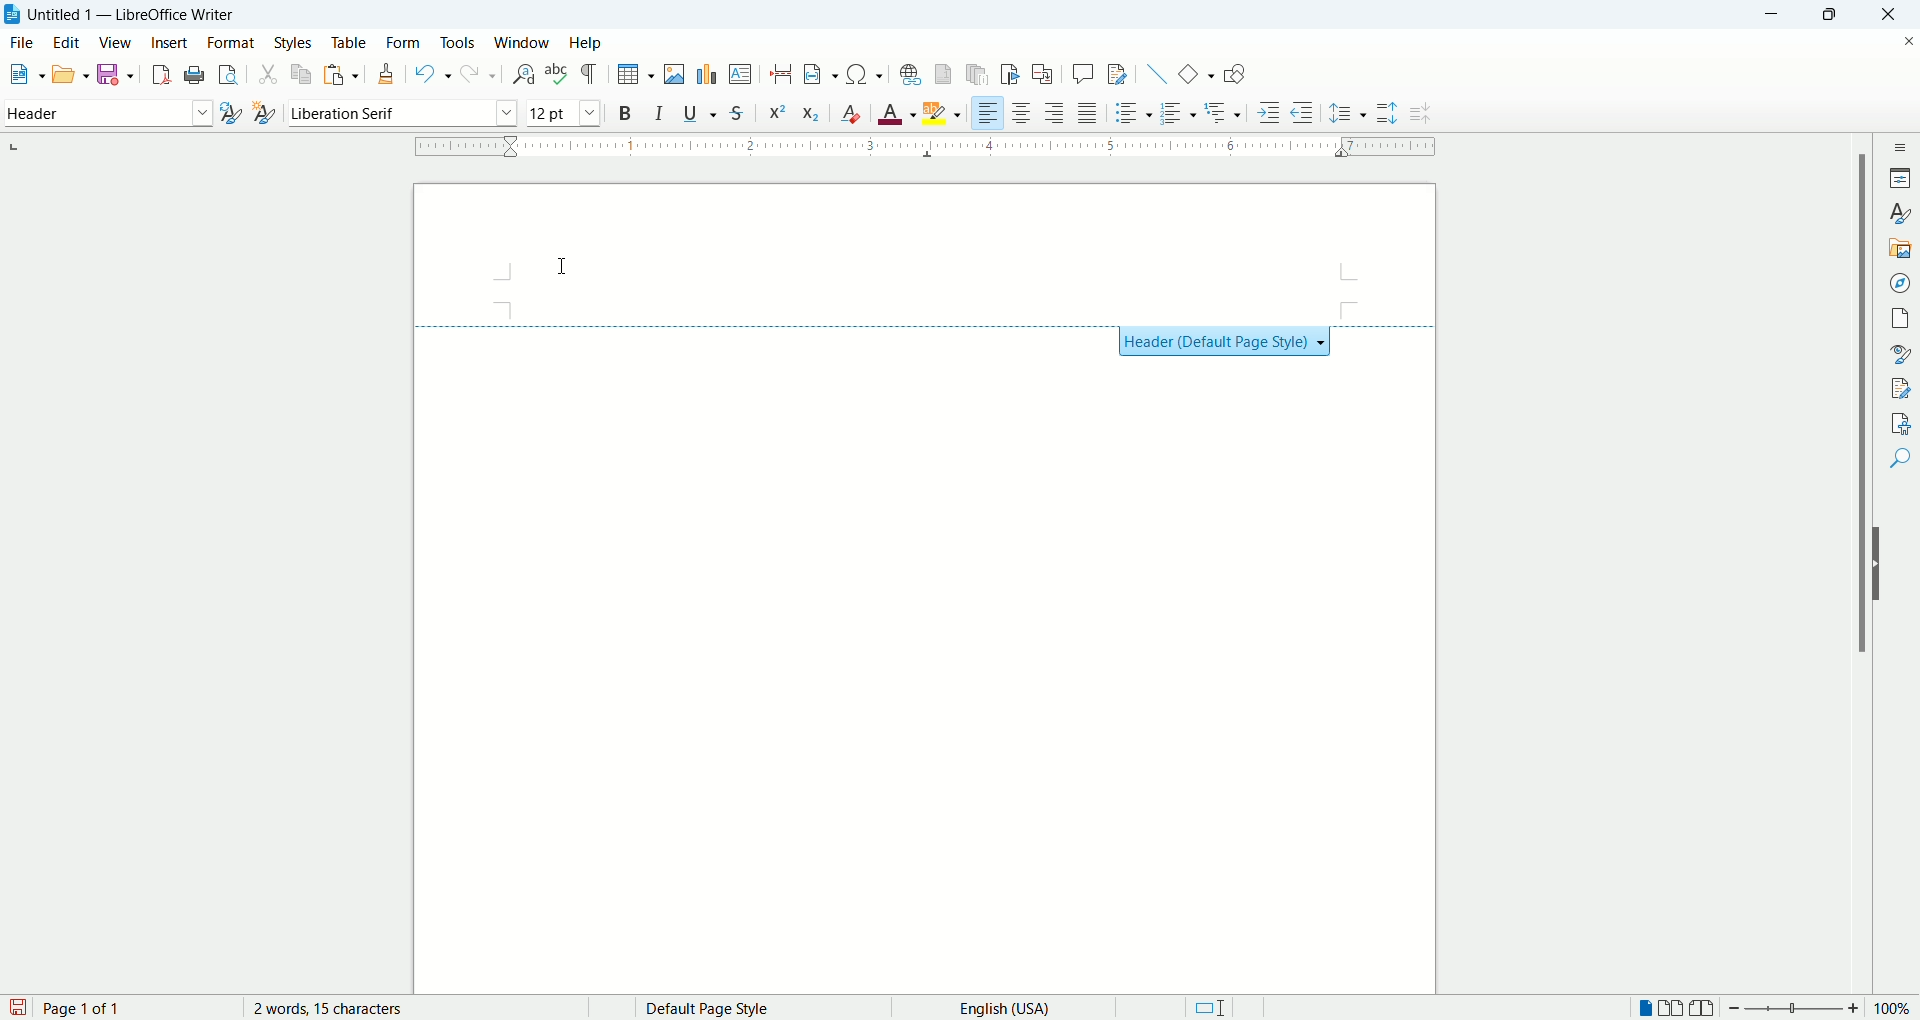 The image size is (1920, 1020). I want to click on decrease paragraph spacing, so click(1424, 113).